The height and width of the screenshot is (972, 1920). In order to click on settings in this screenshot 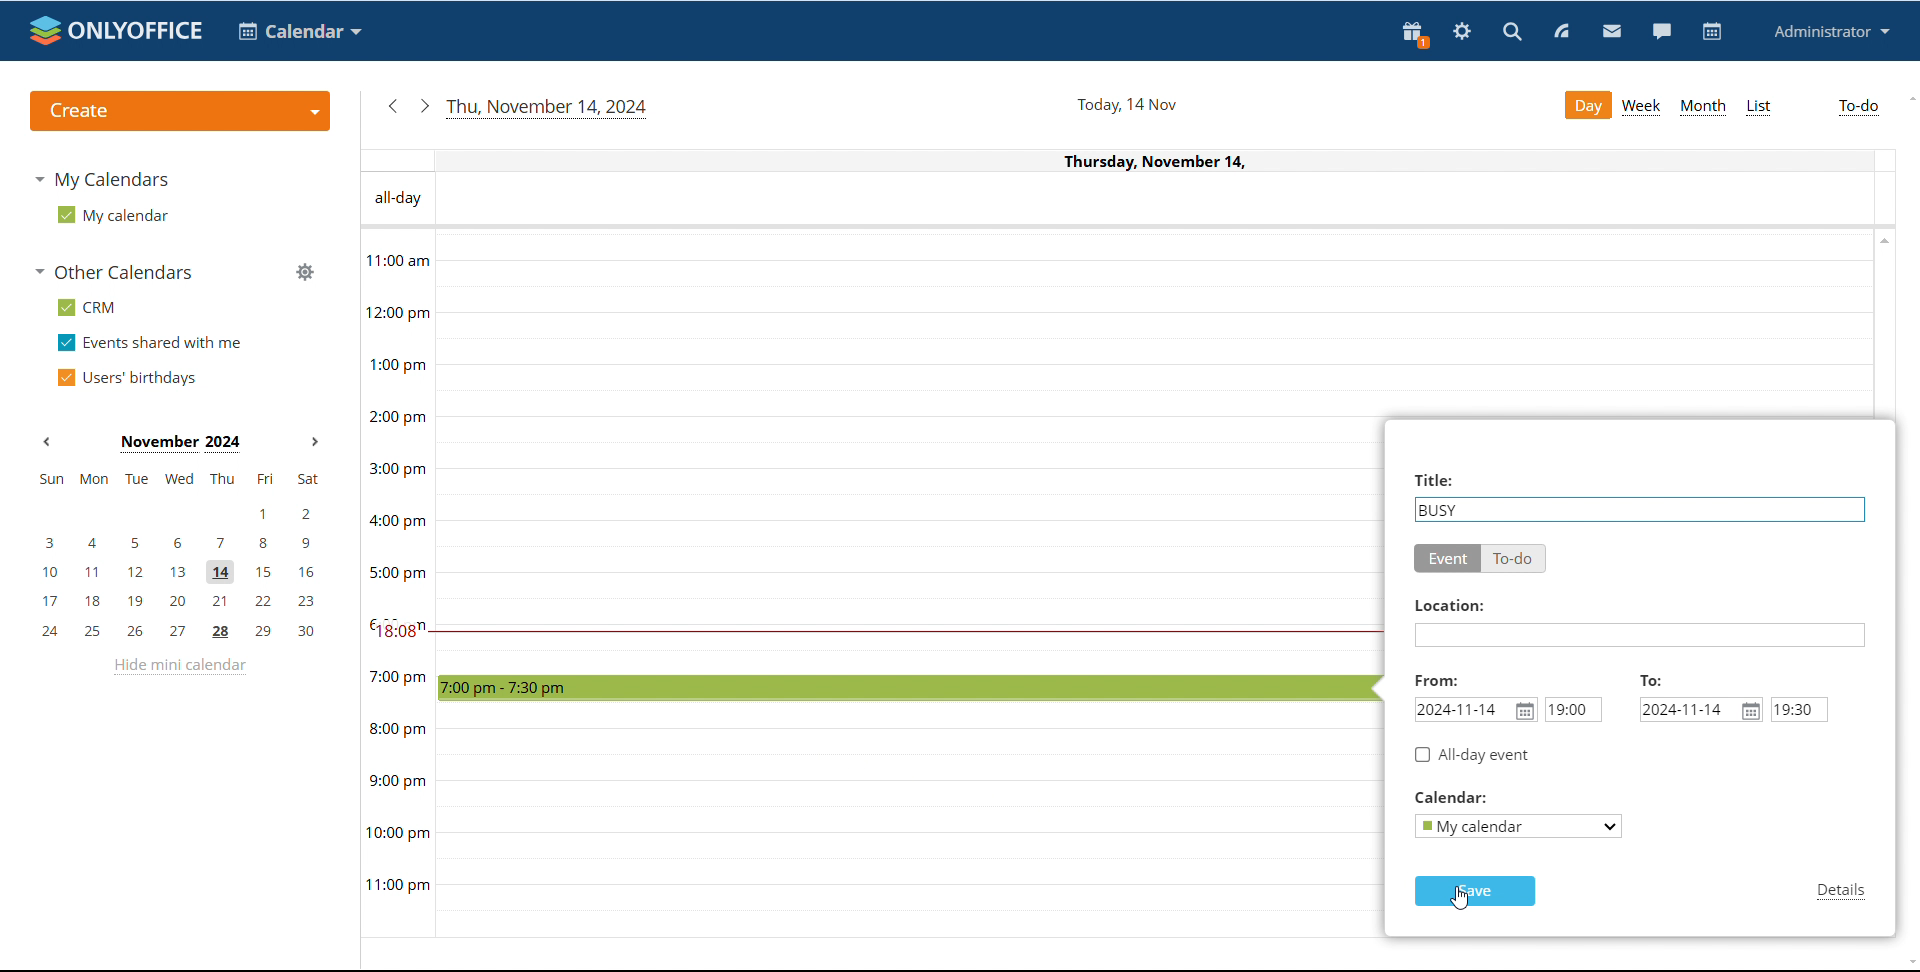, I will do `click(1462, 33)`.